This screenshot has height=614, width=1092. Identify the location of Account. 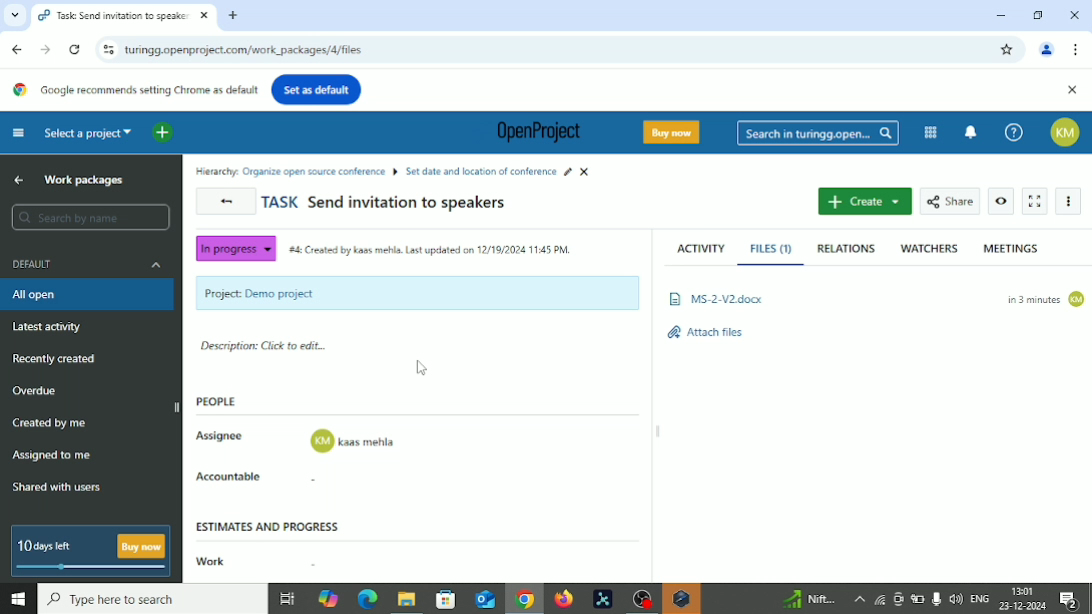
(1069, 132).